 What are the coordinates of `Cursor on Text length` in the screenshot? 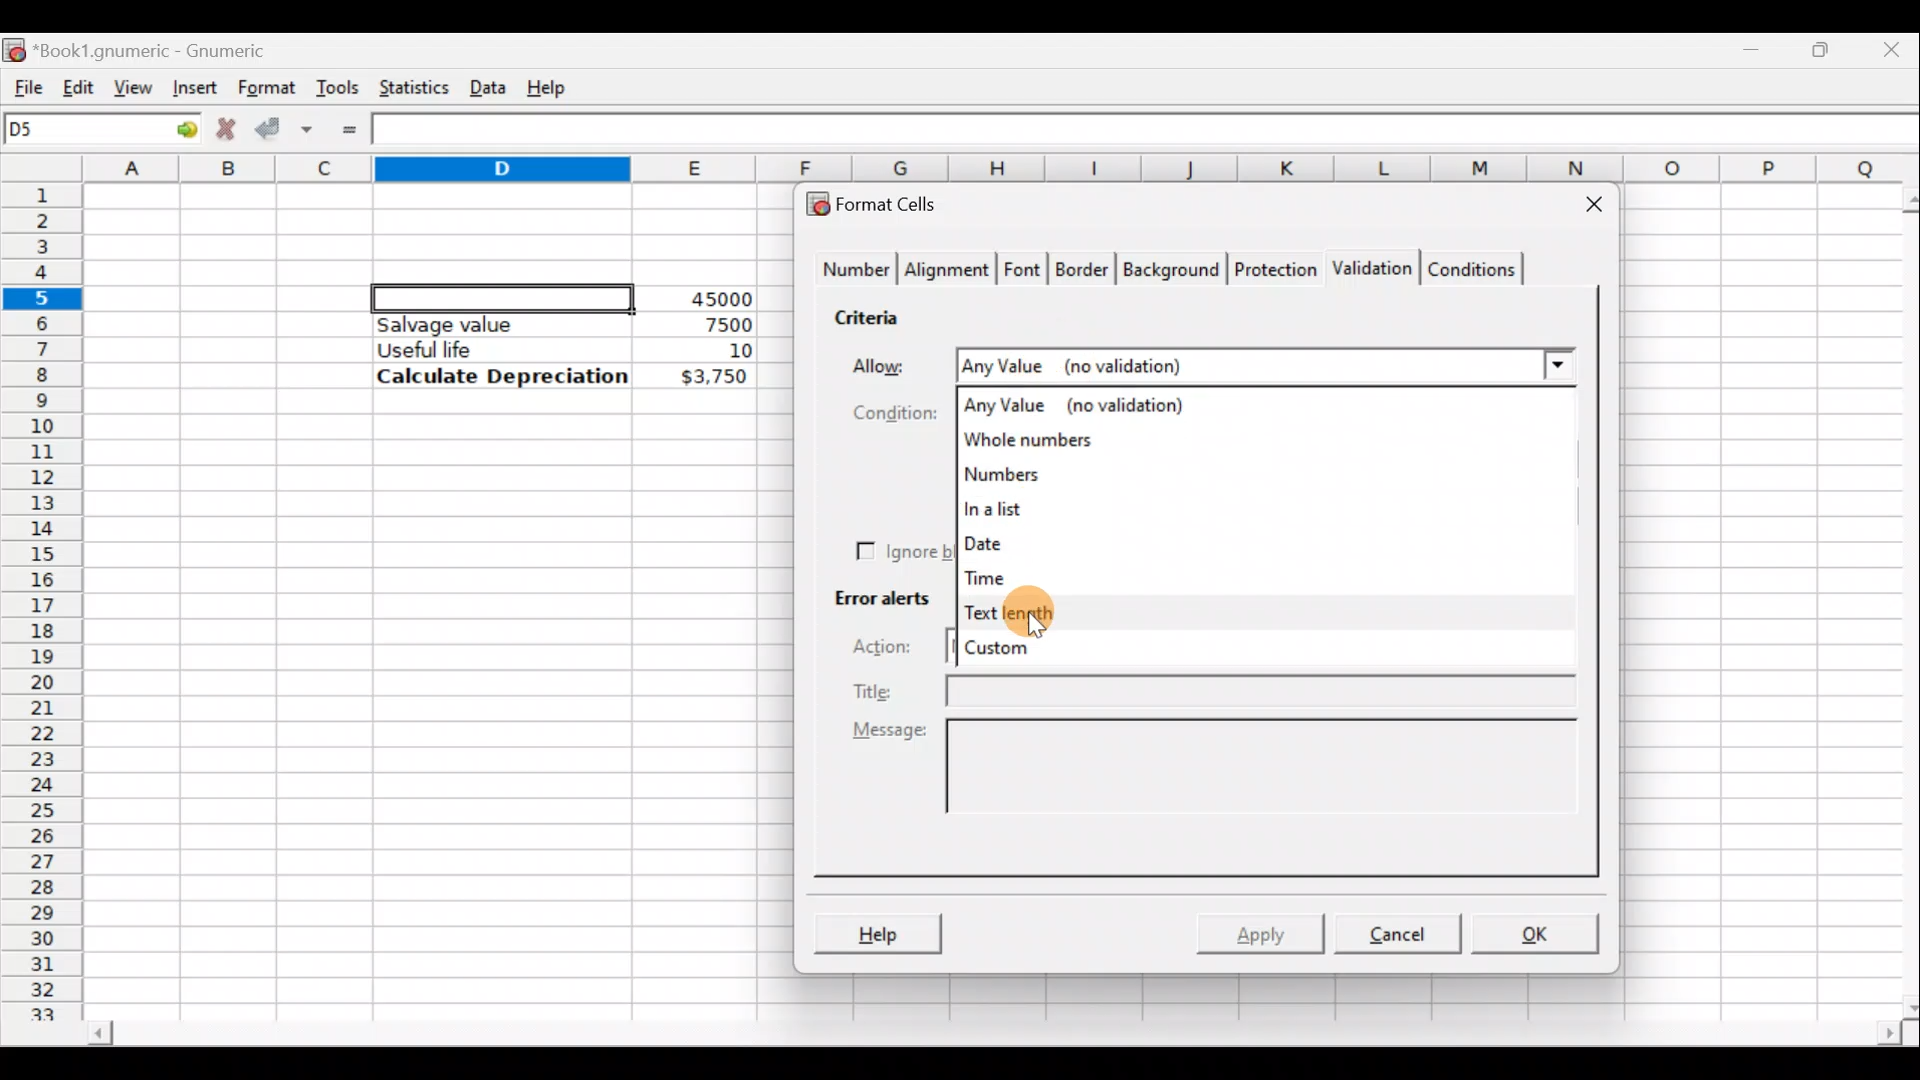 It's located at (1021, 613).